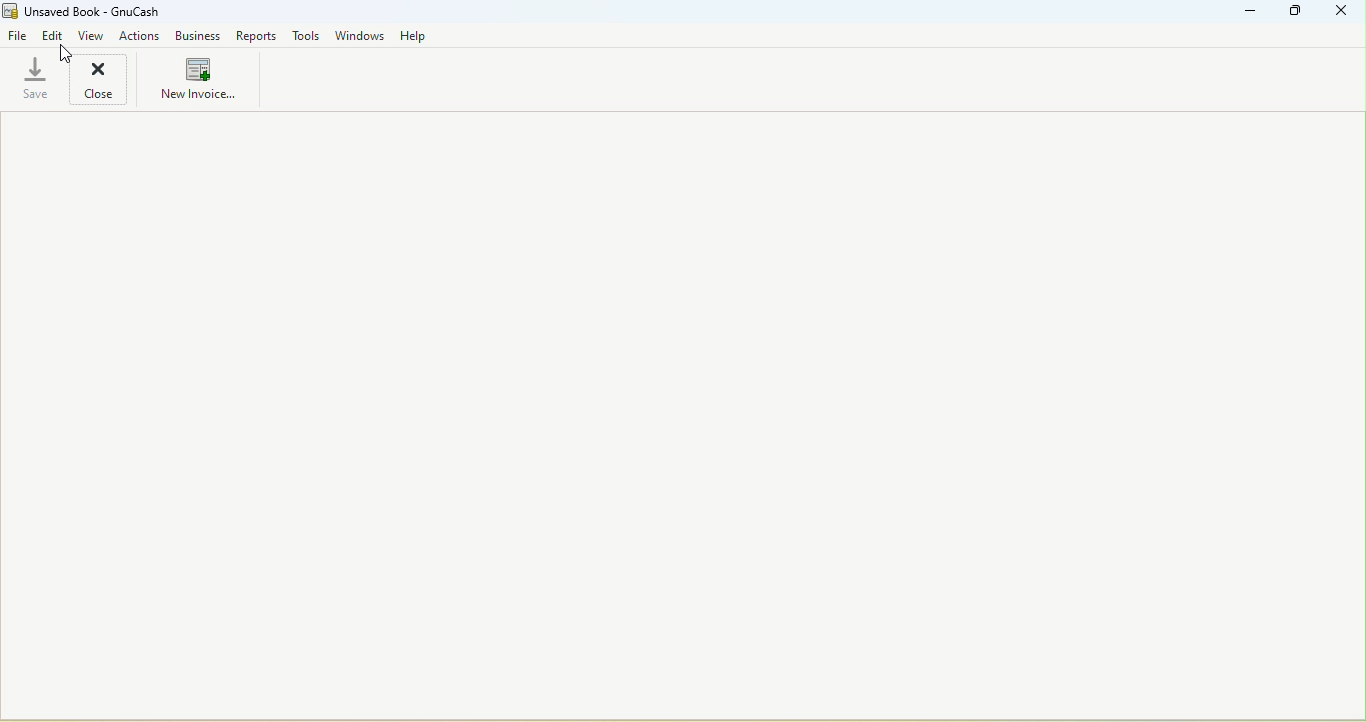 This screenshot has height=722, width=1366. I want to click on Save, so click(31, 81).